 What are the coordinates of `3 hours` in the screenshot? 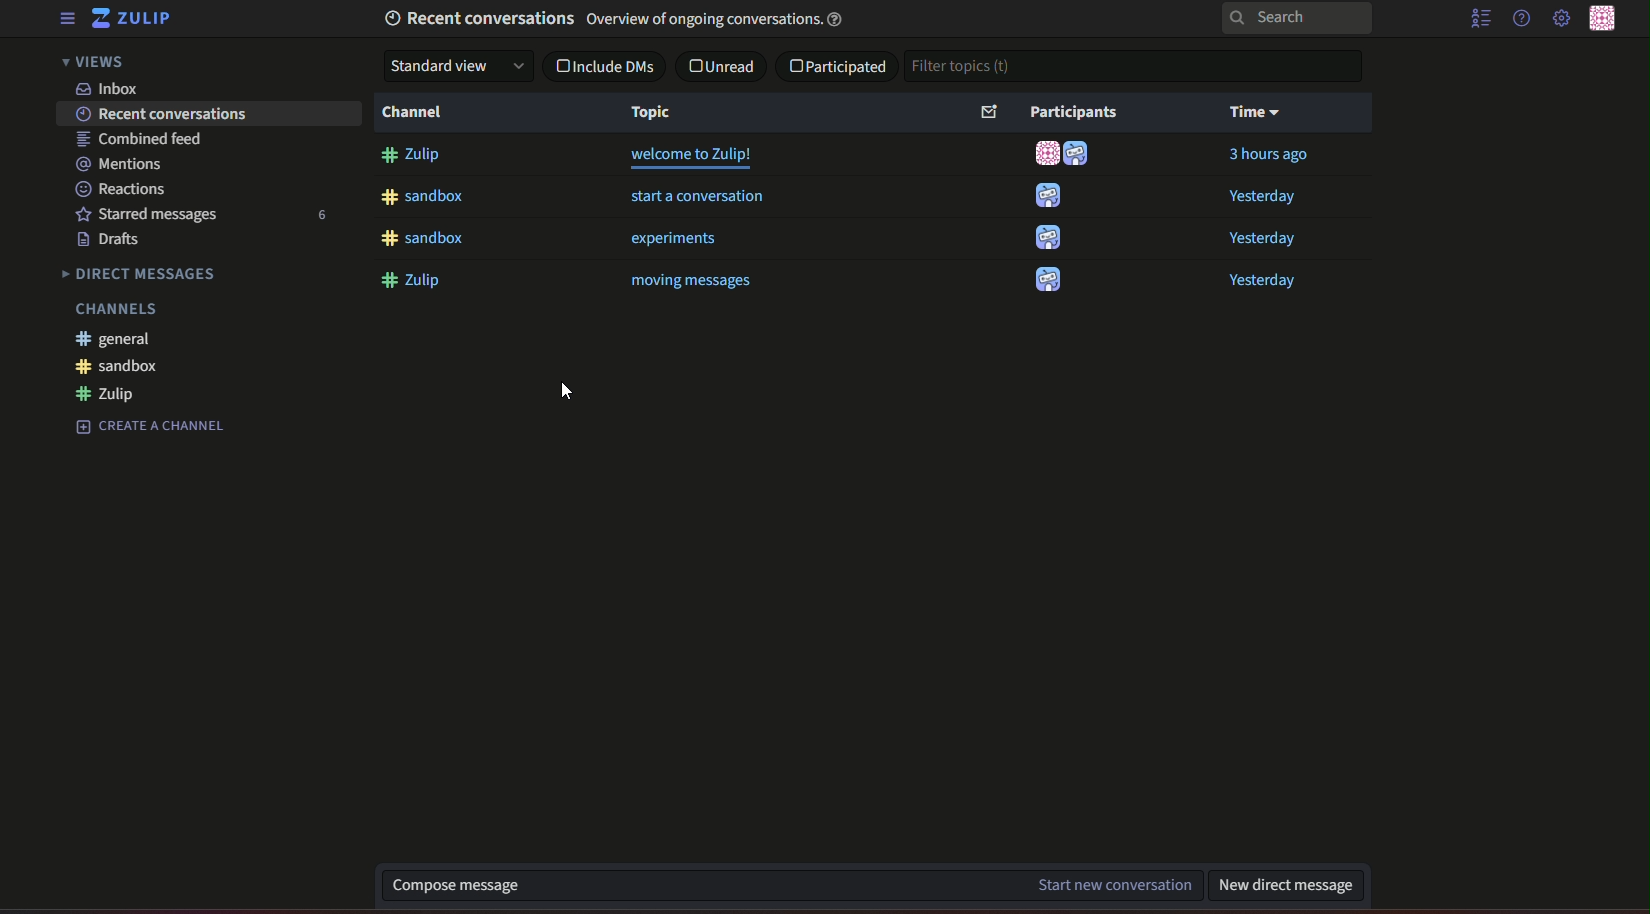 It's located at (1268, 157).